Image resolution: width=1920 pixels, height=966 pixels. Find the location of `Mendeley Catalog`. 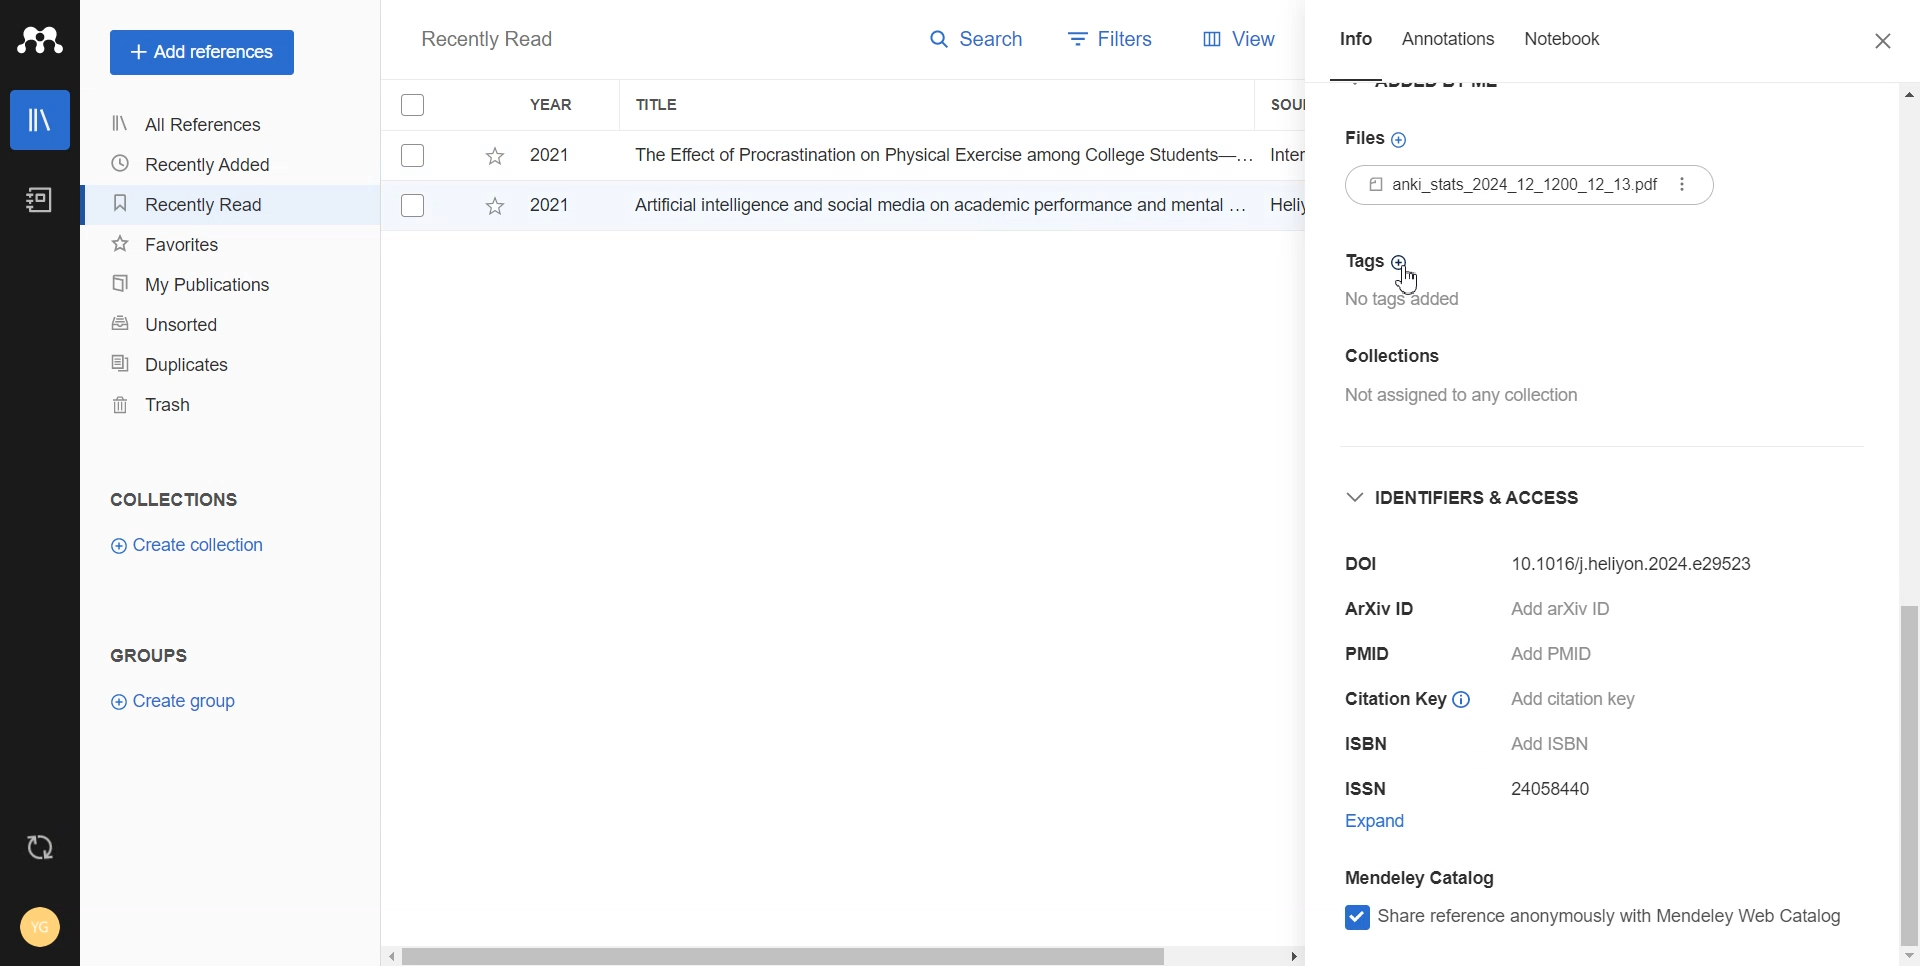

Mendeley Catalog is located at coordinates (1443, 880).